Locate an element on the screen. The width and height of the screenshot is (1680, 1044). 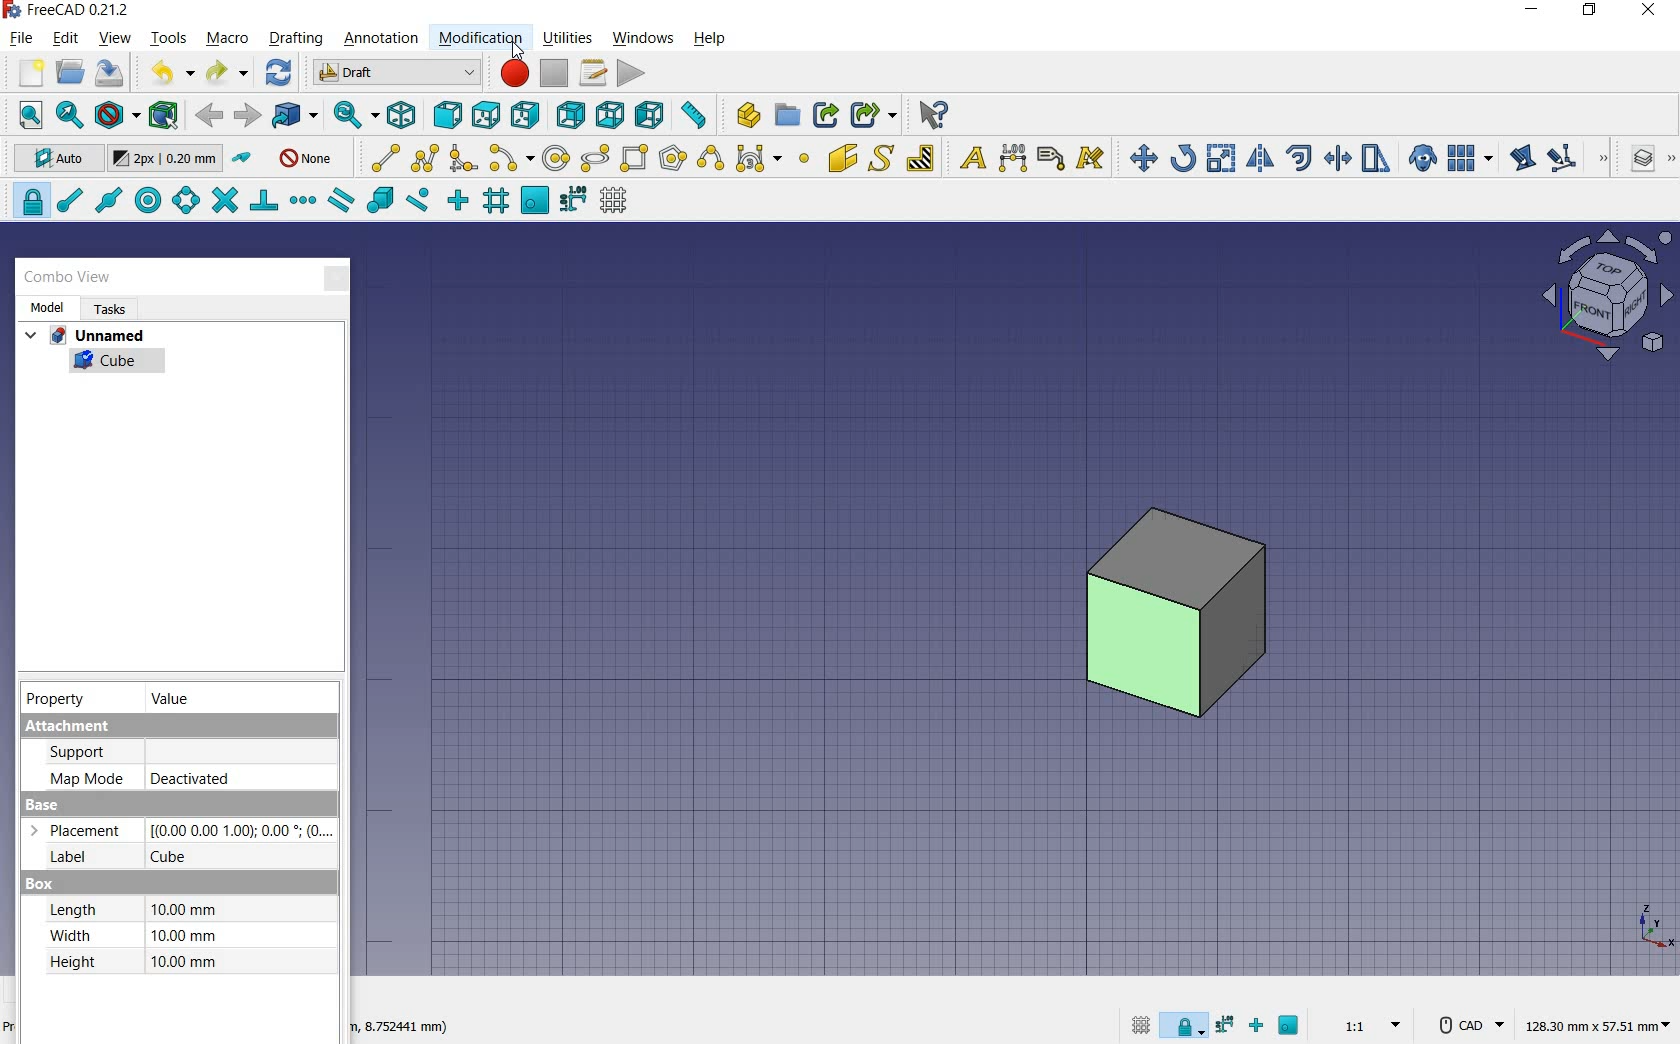
drafting is located at coordinates (296, 39).